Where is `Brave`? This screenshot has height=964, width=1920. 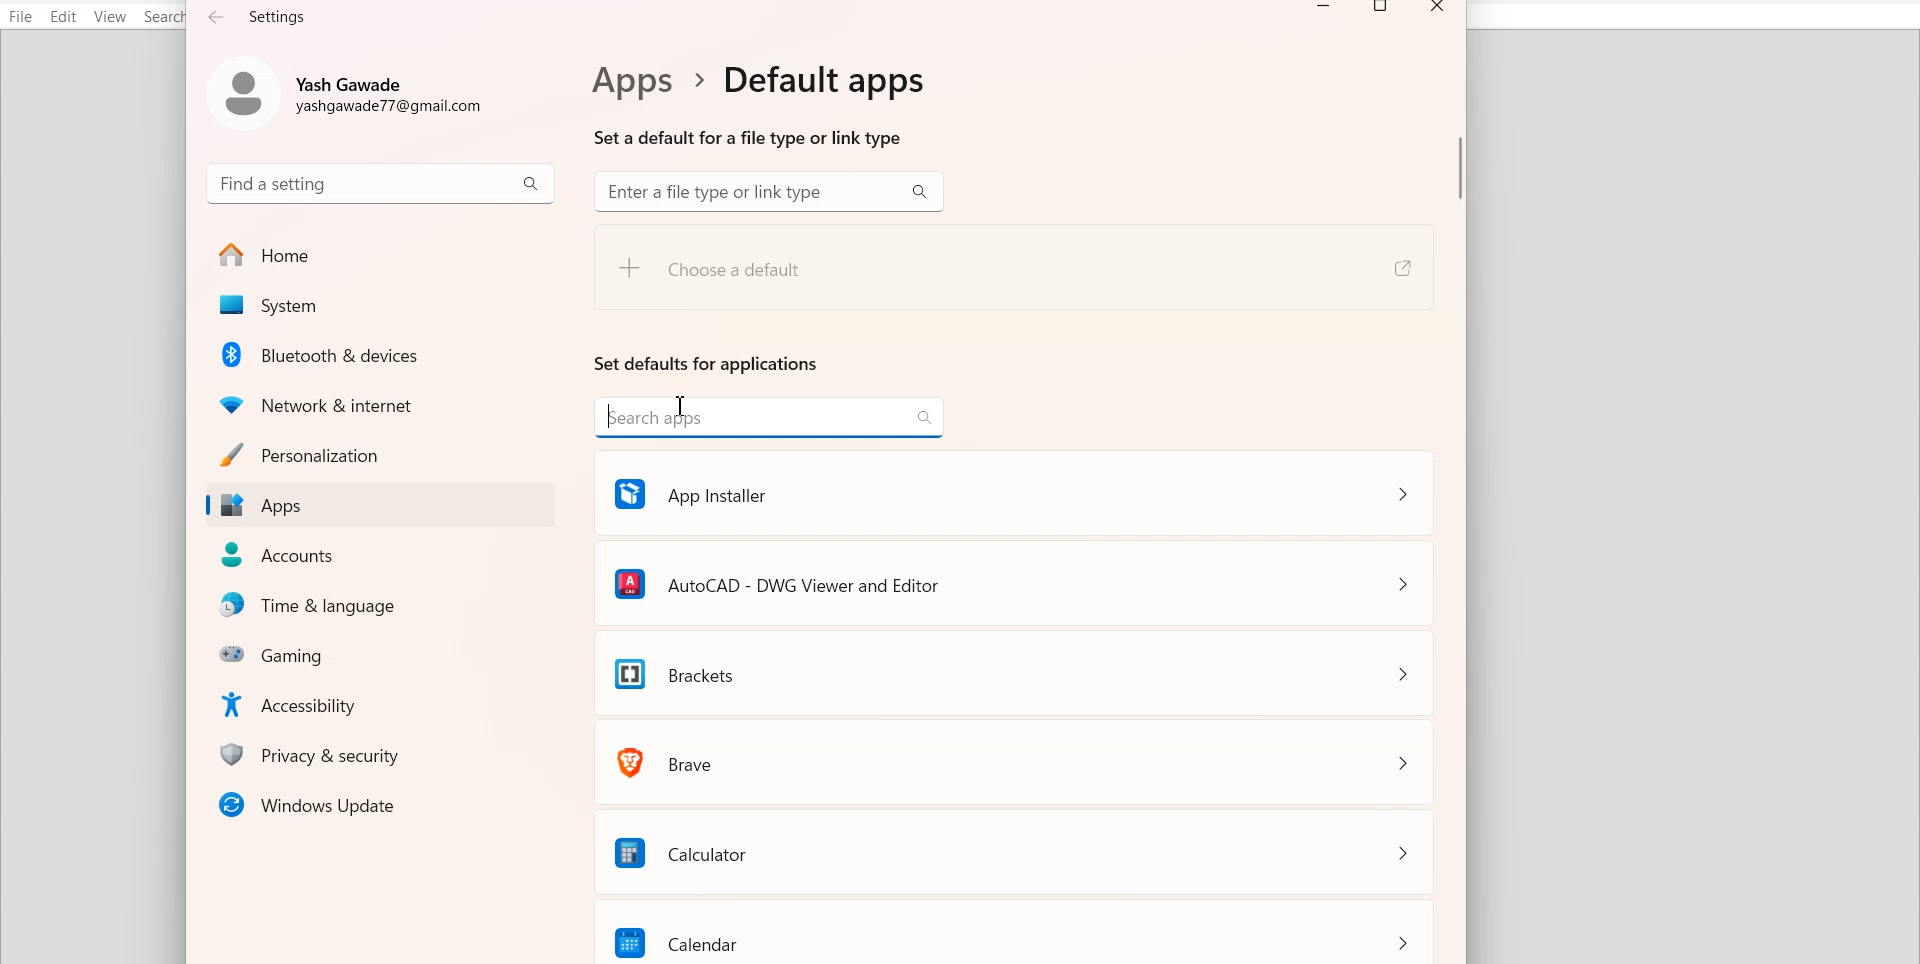 Brave is located at coordinates (1017, 760).